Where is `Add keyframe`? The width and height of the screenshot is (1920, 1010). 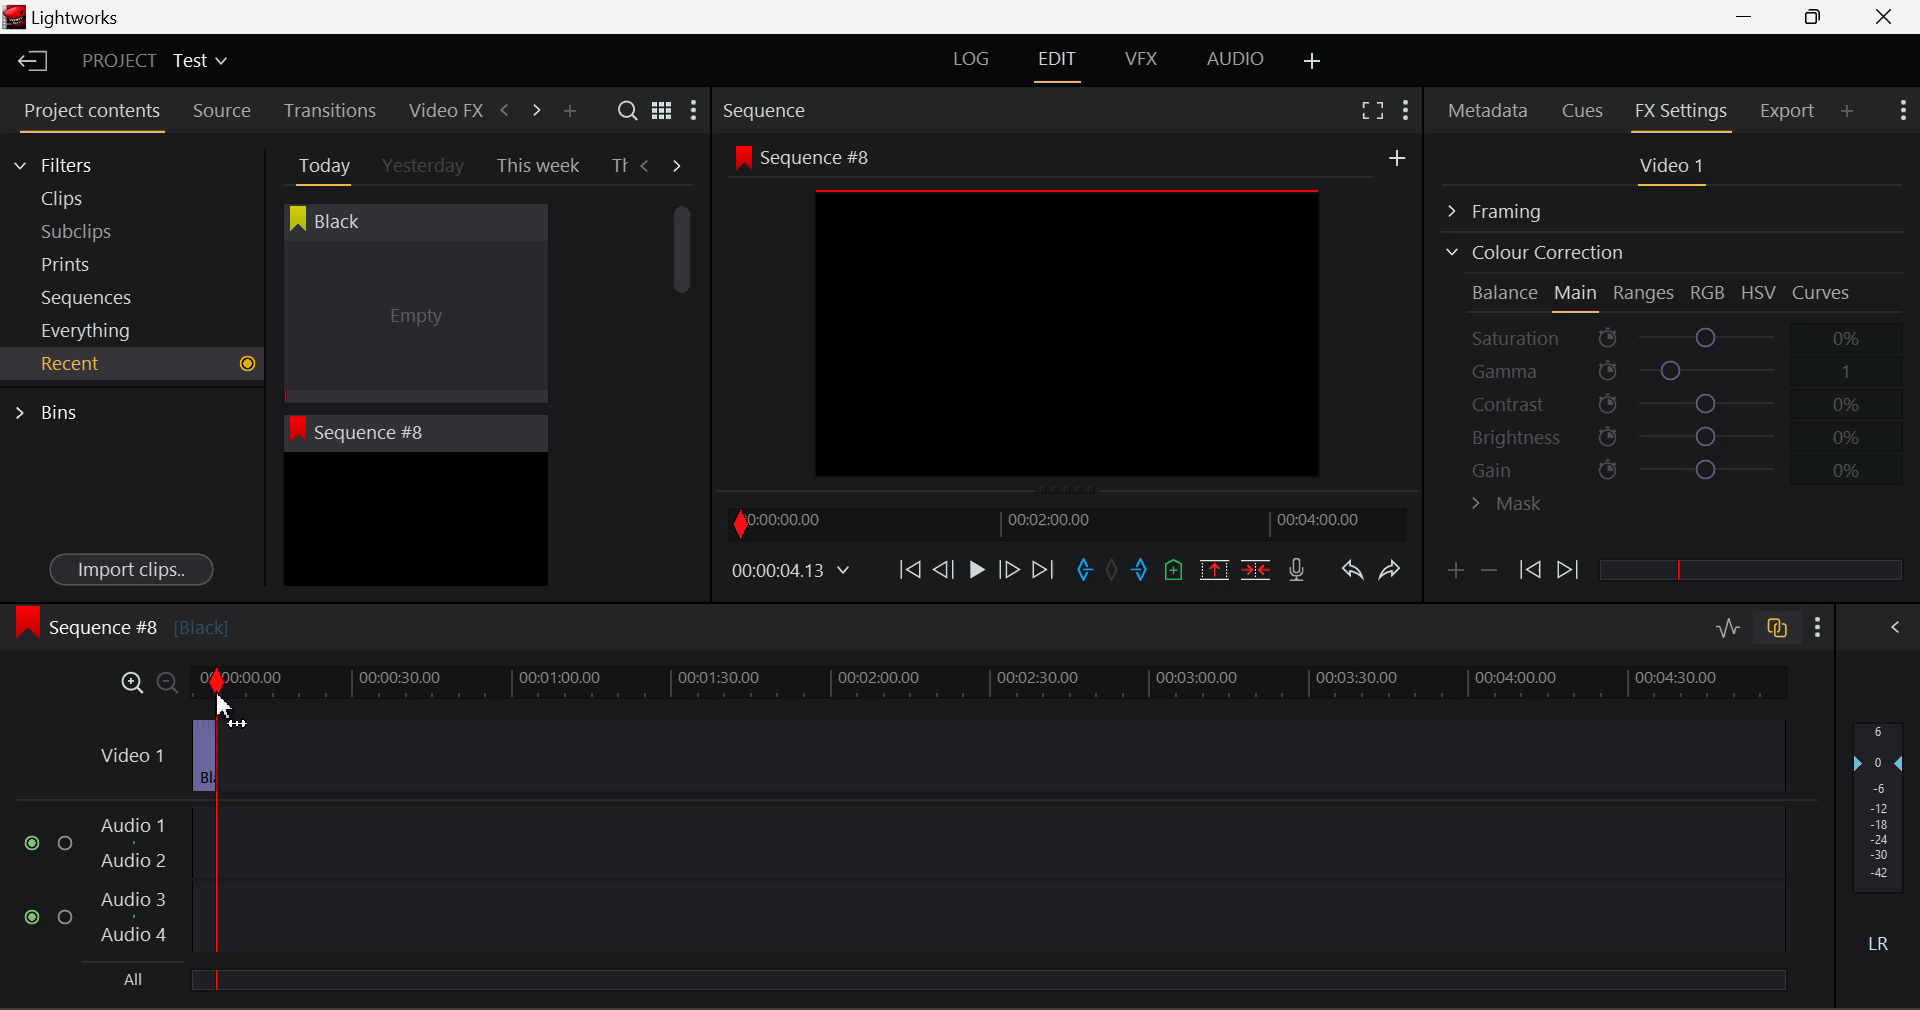 Add keyframe is located at coordinates (1452, 574).